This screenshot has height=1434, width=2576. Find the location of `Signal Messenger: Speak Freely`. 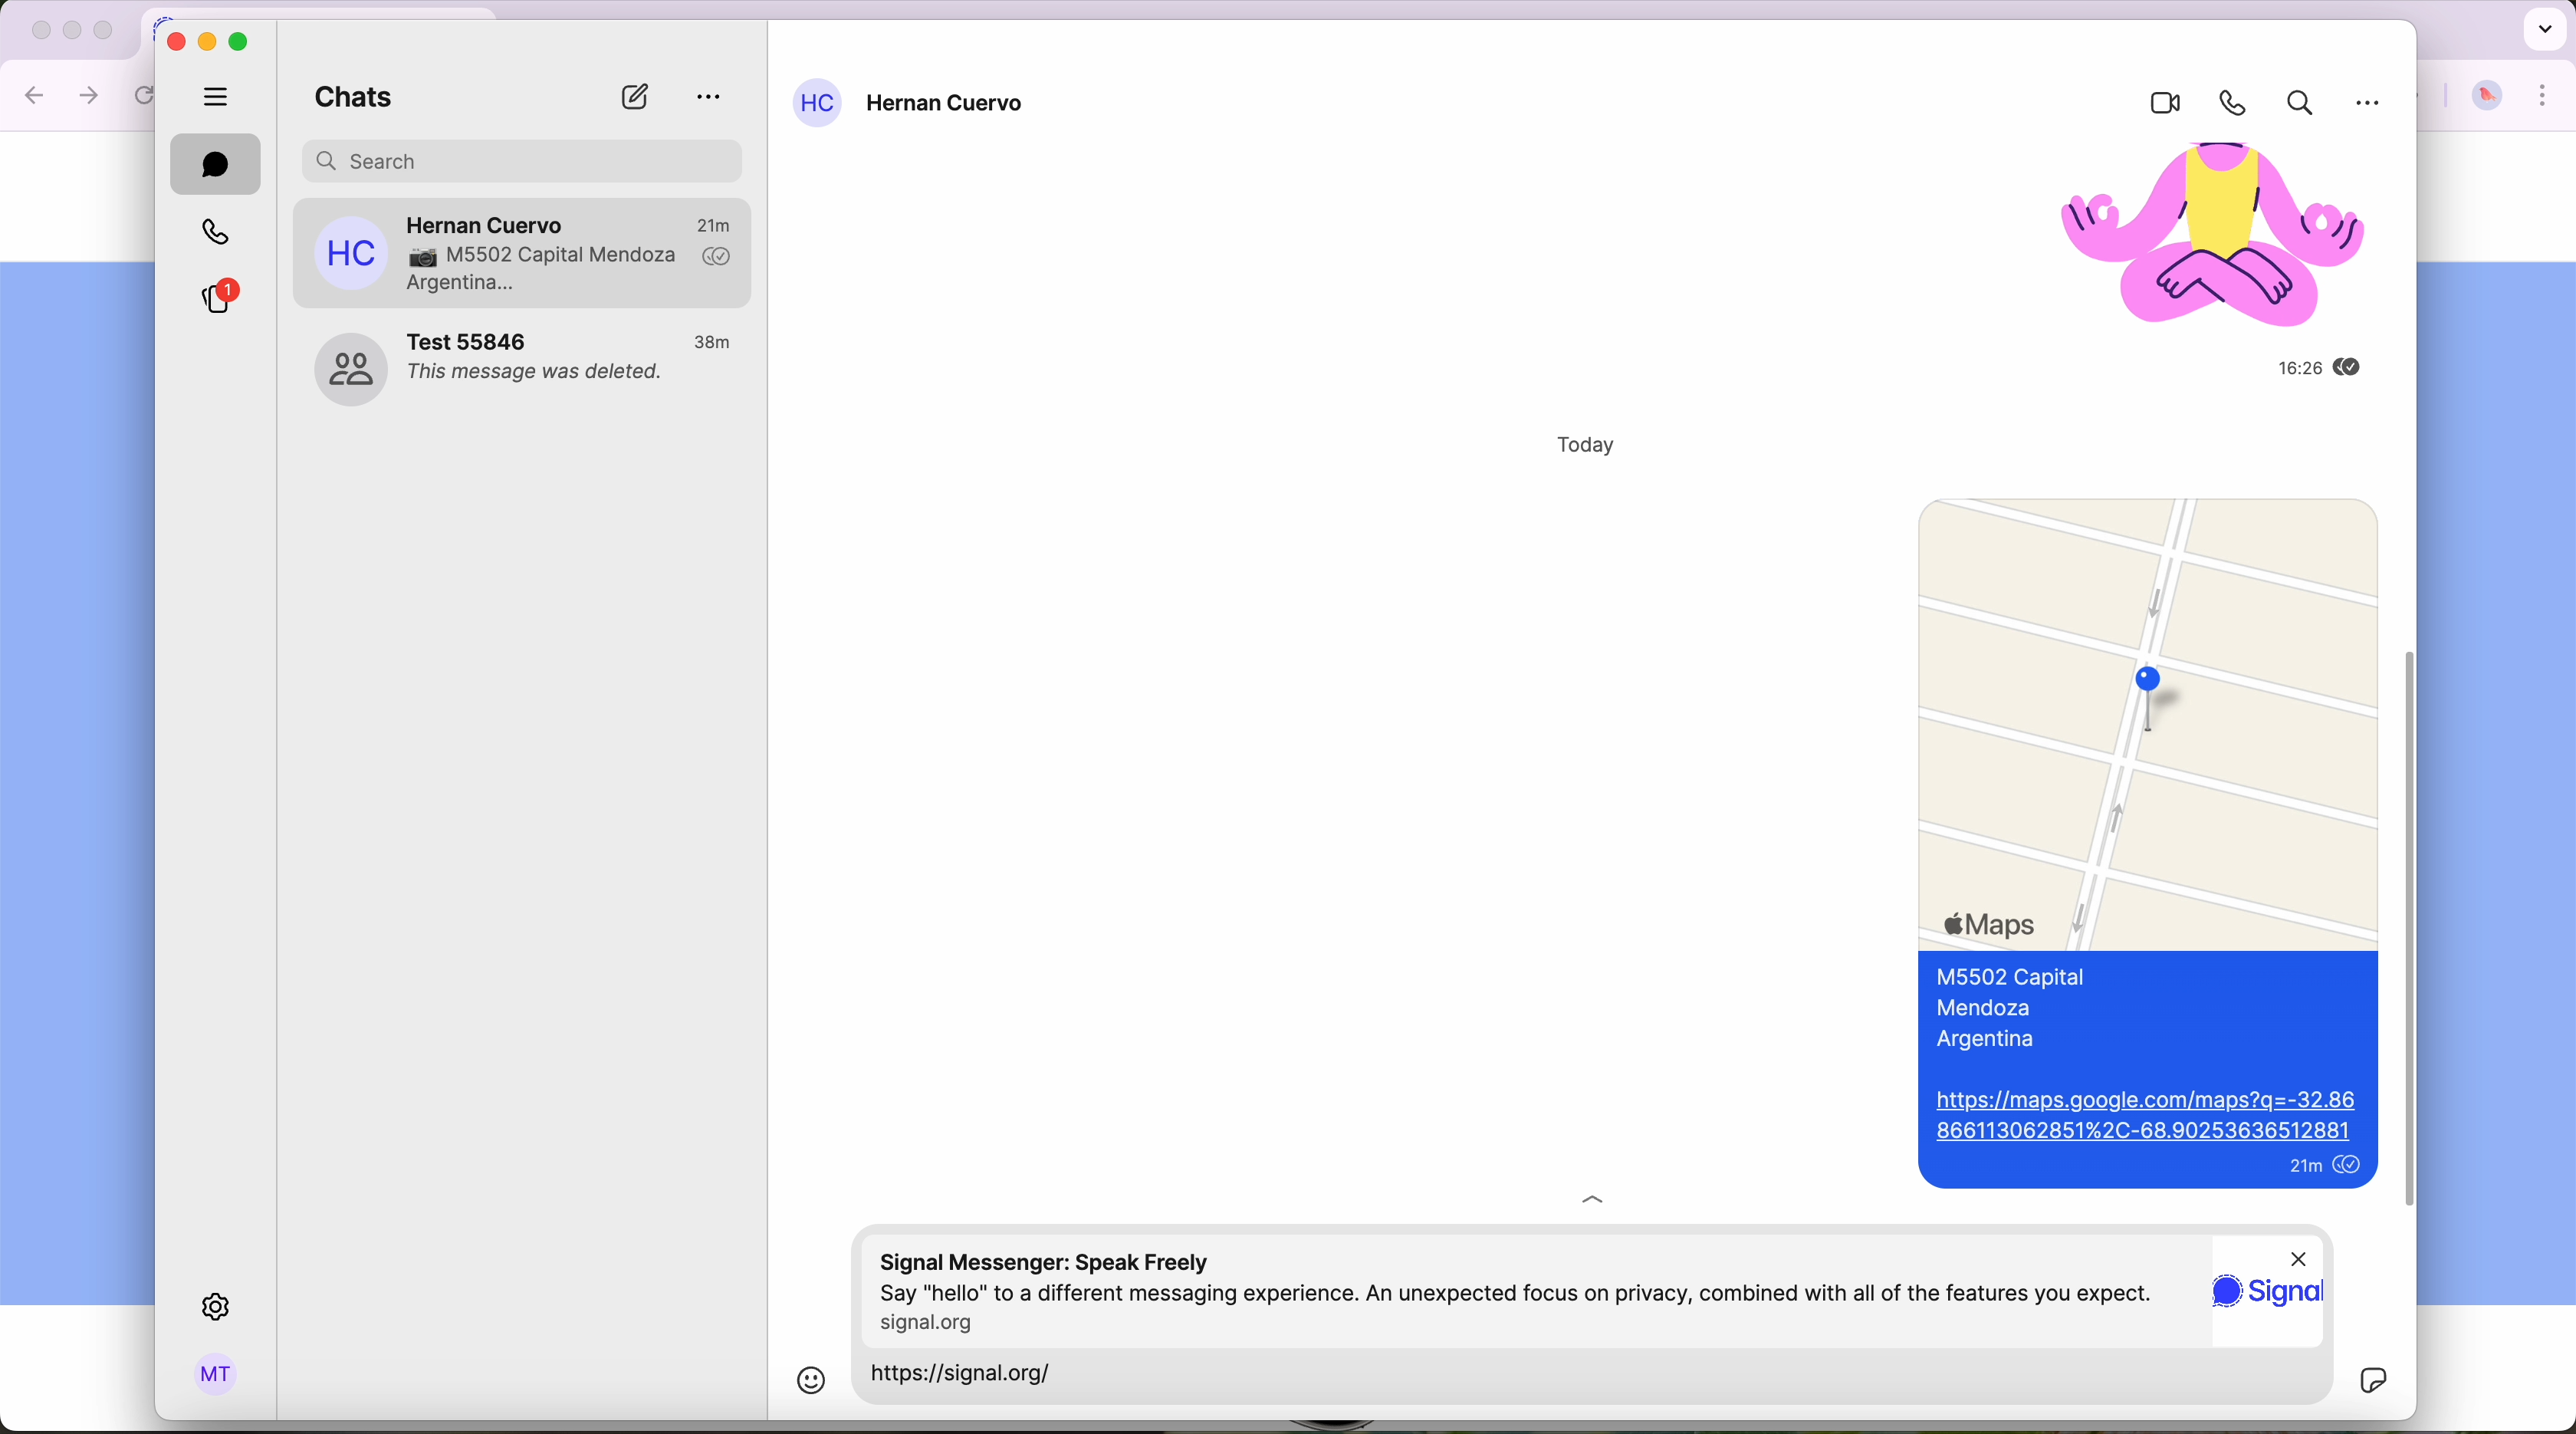

Signal Messenger: Speak Freely is located at coordinates (1057, 1258).